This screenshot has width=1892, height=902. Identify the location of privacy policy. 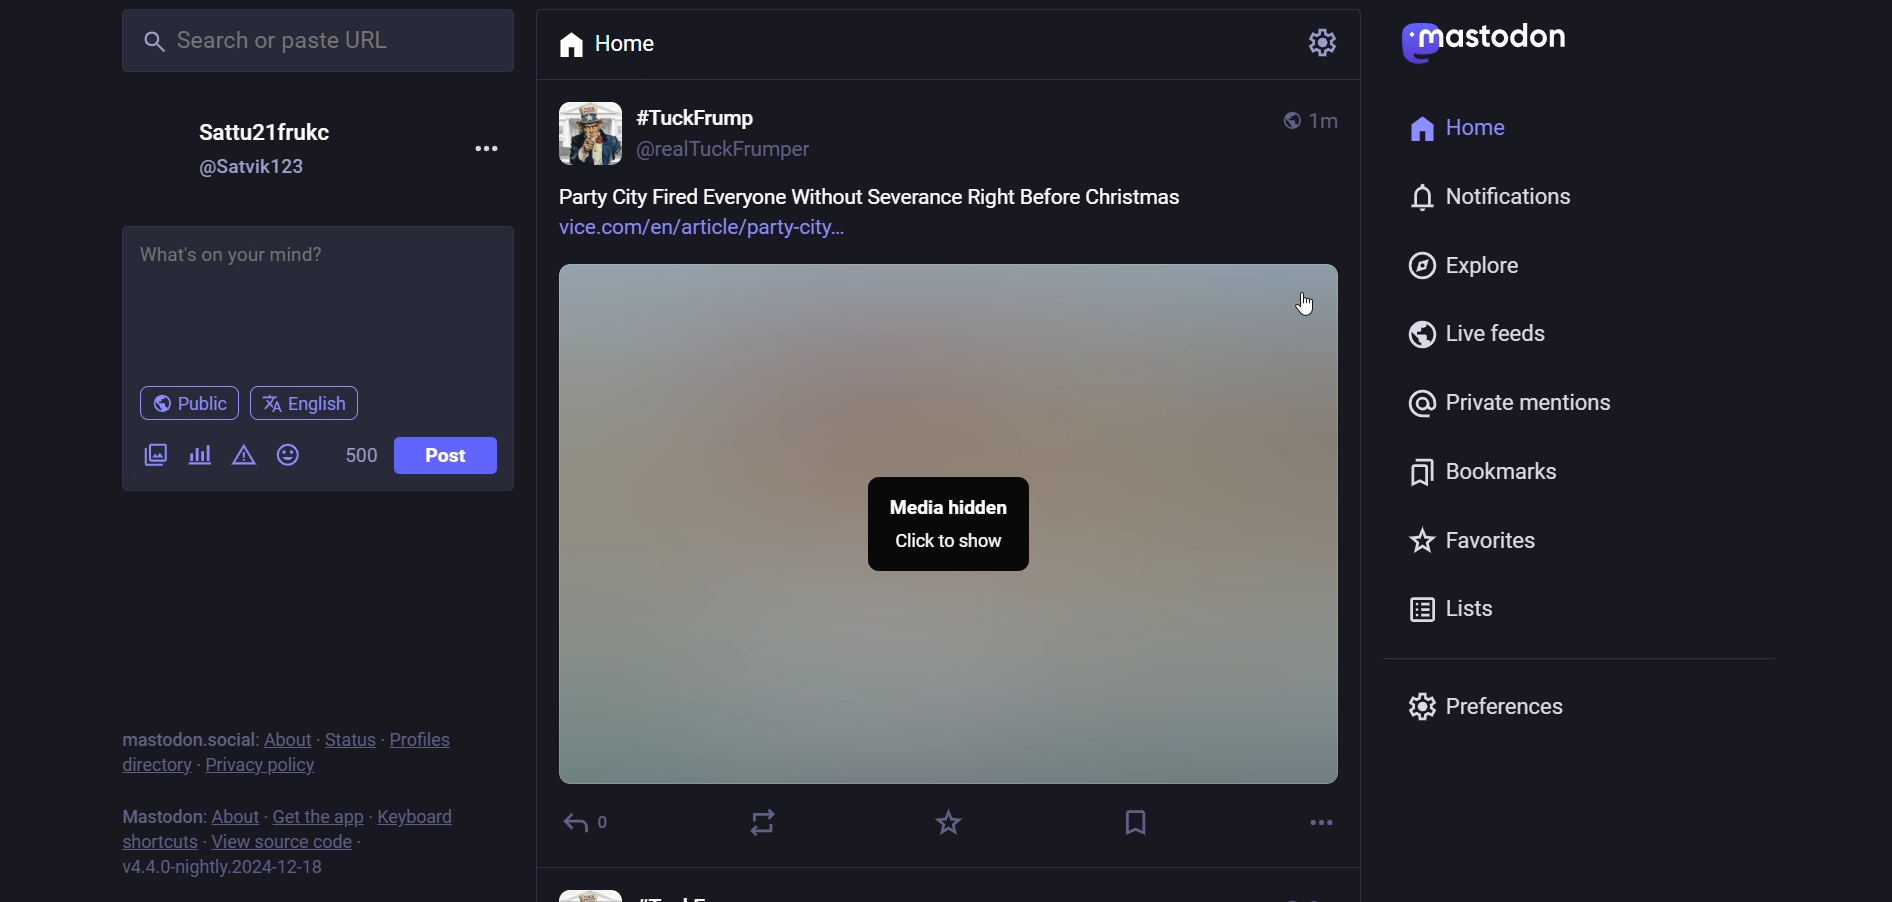
(274, 766).